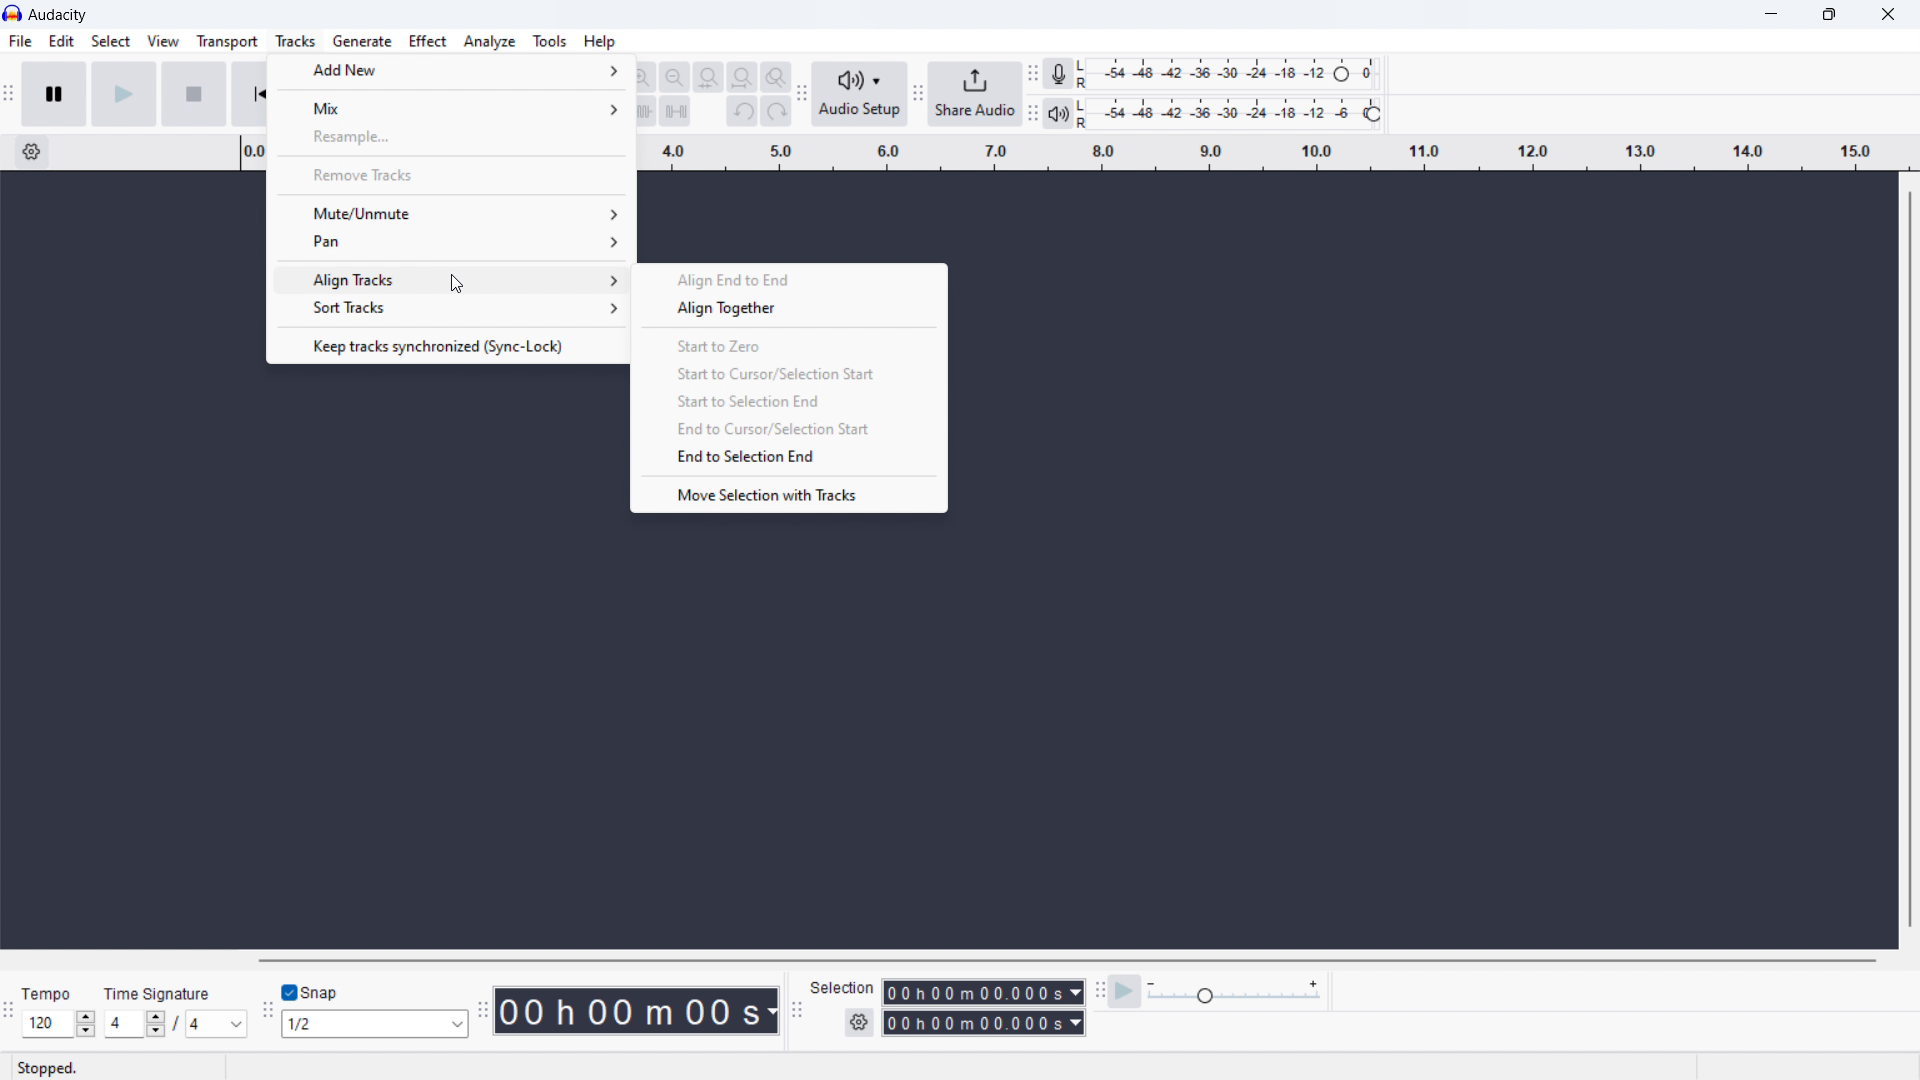  I want to click on snapping toolbar, so click(265, 1007).